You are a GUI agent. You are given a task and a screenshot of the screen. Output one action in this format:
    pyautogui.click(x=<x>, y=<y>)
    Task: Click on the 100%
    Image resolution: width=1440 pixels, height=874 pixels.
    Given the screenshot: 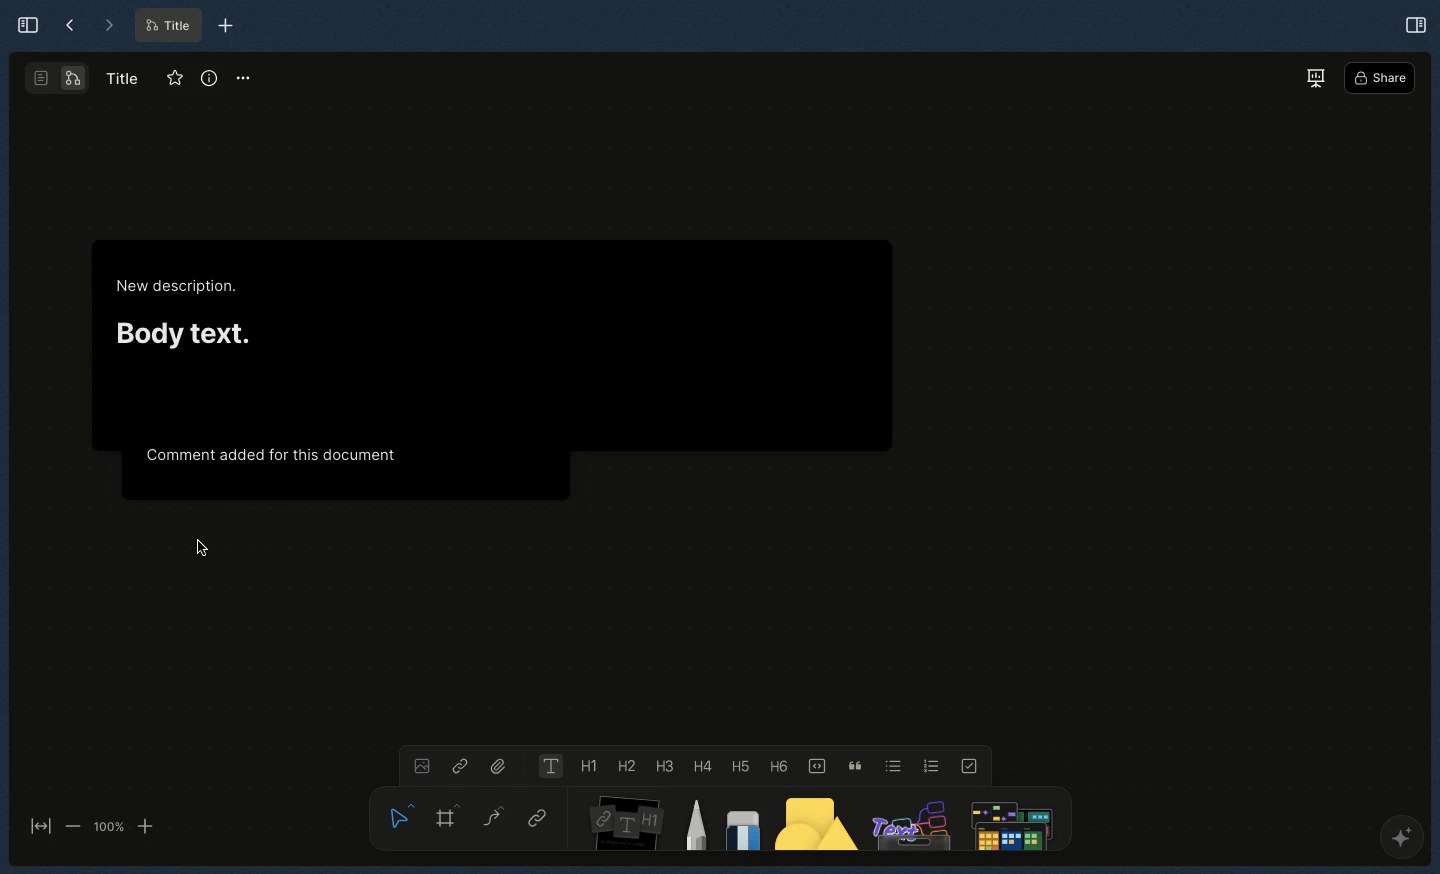 What is the action you would take?
    pyautogui.click(x=108, y=827)
    